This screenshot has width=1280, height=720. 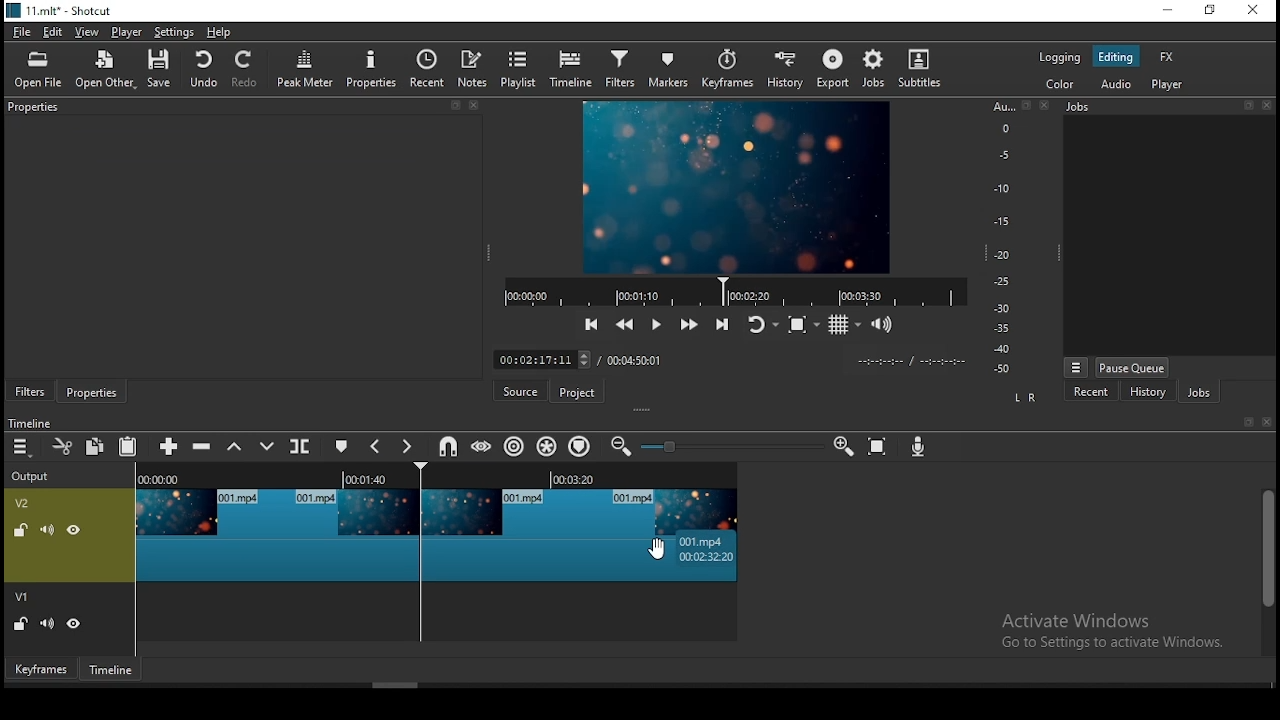 What do you see at coordinates (21, 448) in the screenshot?
I see `timeline menu` at bounding box center [21, 448].